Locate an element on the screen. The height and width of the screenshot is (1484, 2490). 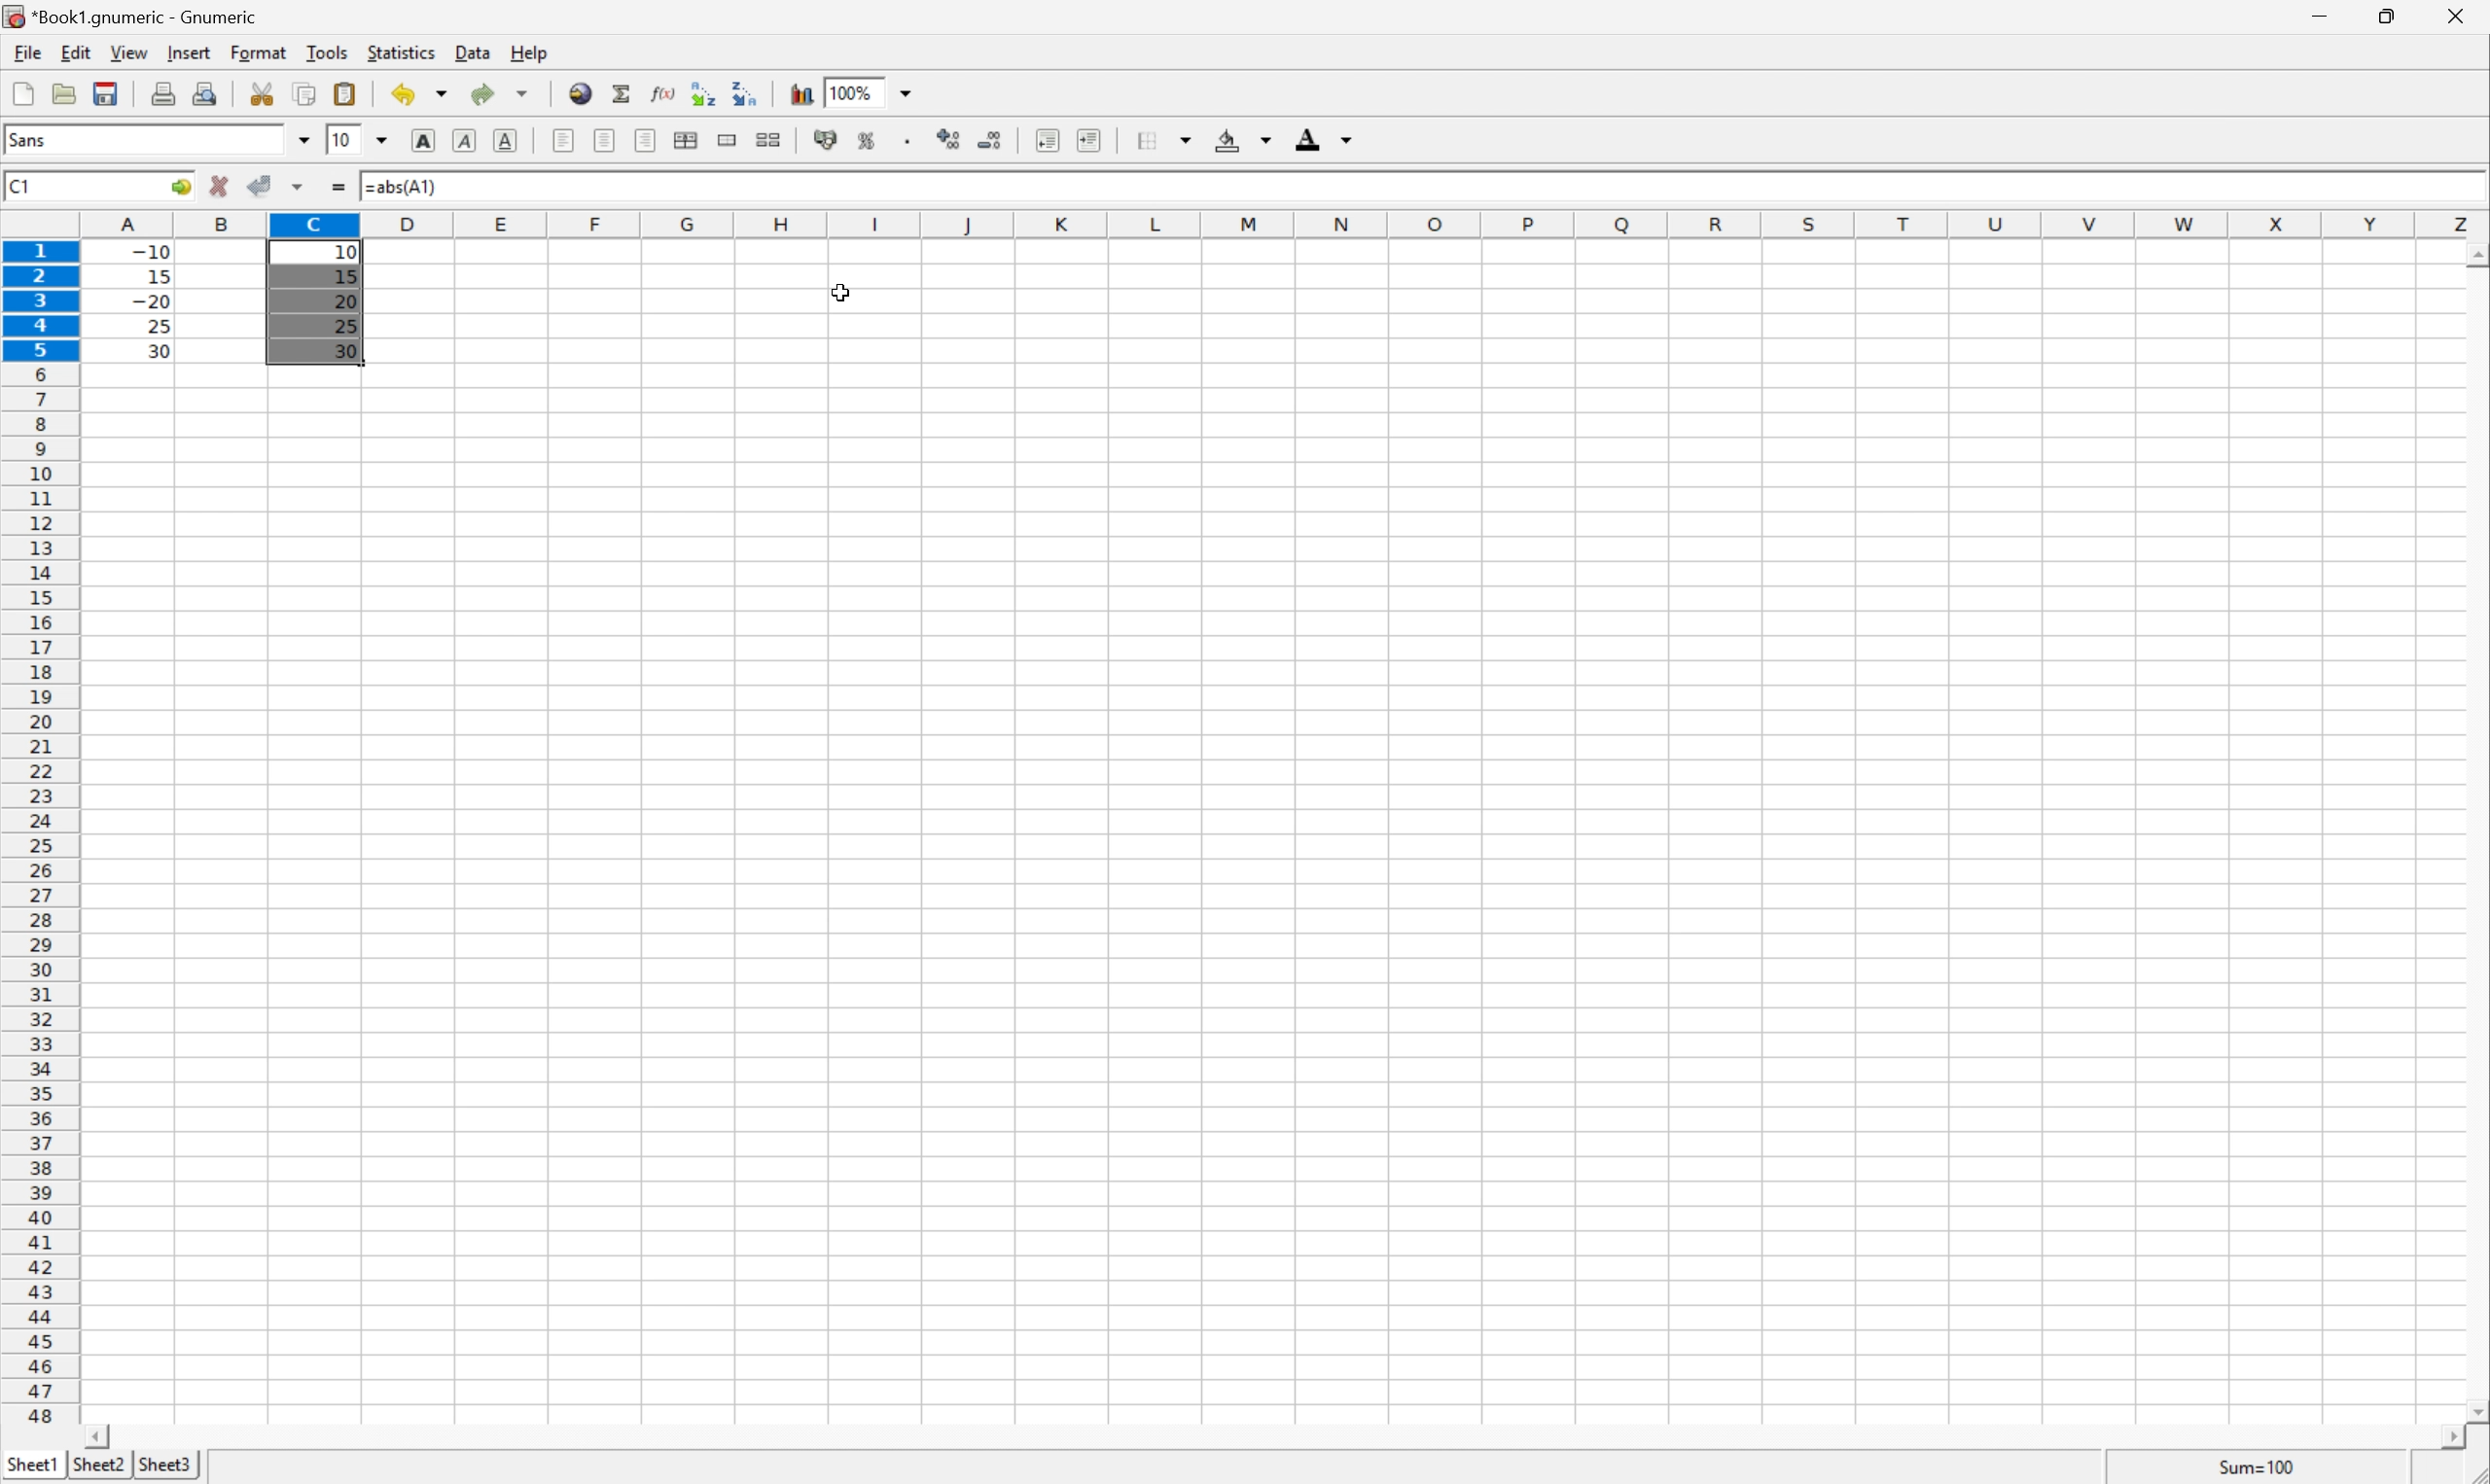
Background is located at coordinates (1228, 141).